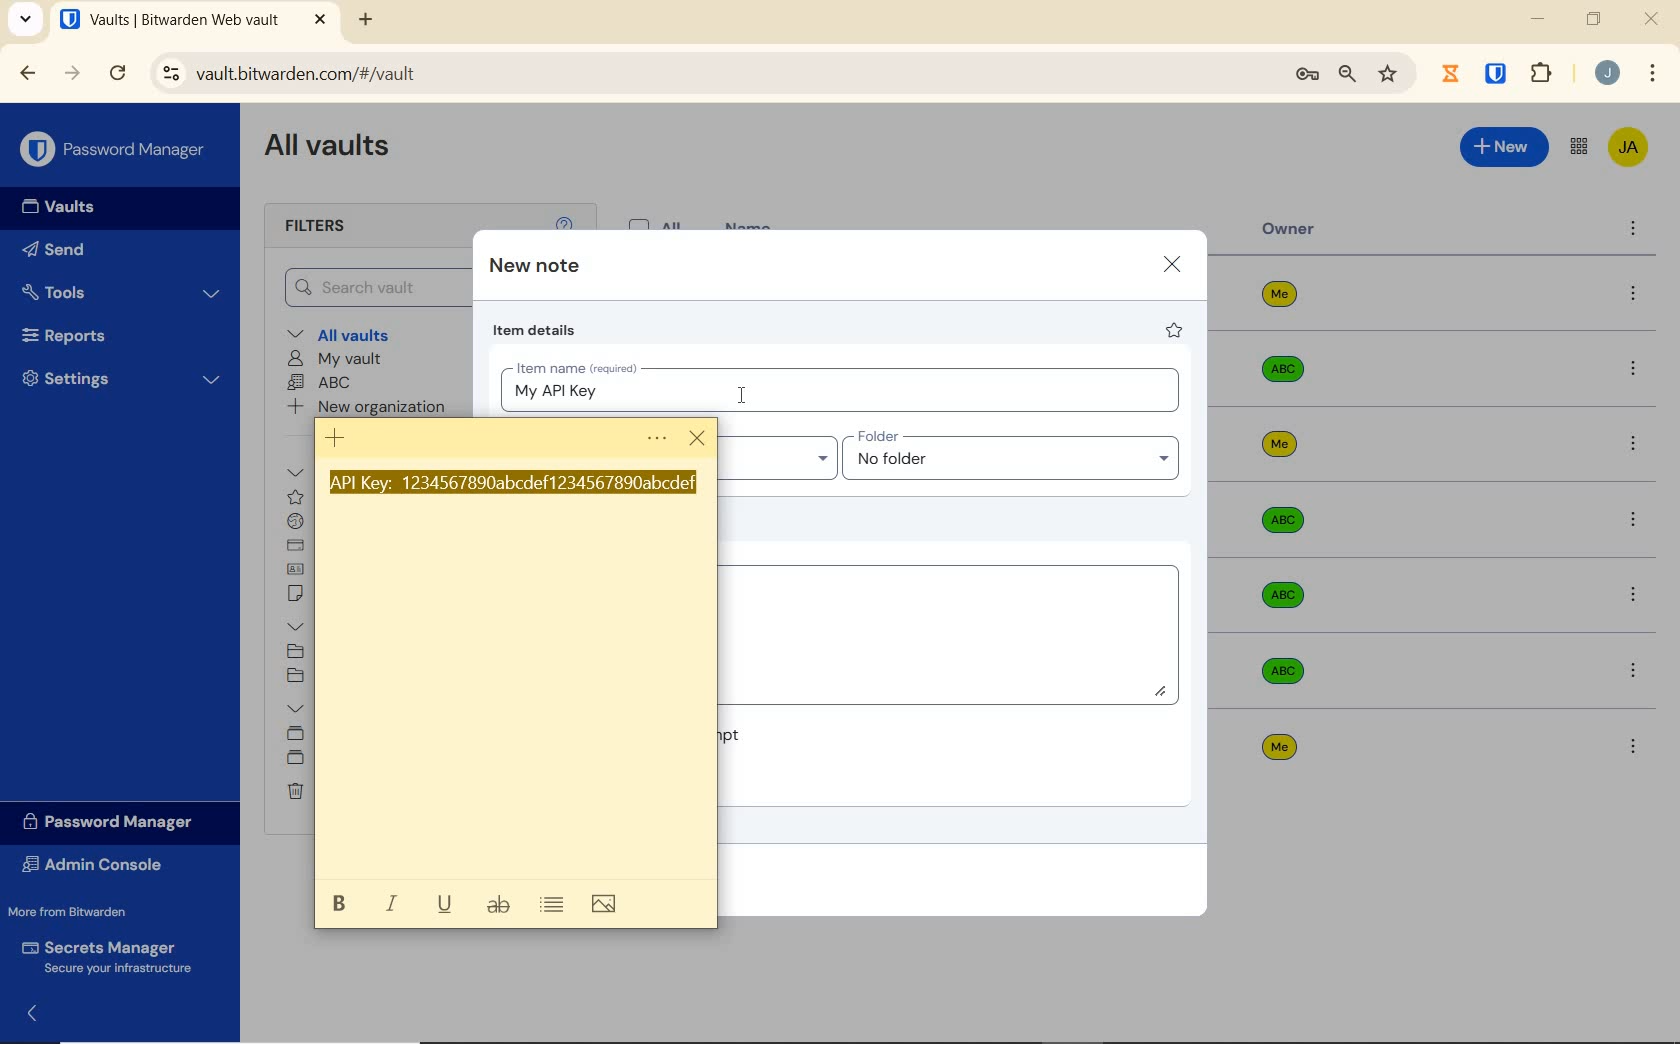 This screenshot has height=1044, width=1680. Describe the element at coordinates (955, 632) in the screenshot. I see `Add Notes` at that location.